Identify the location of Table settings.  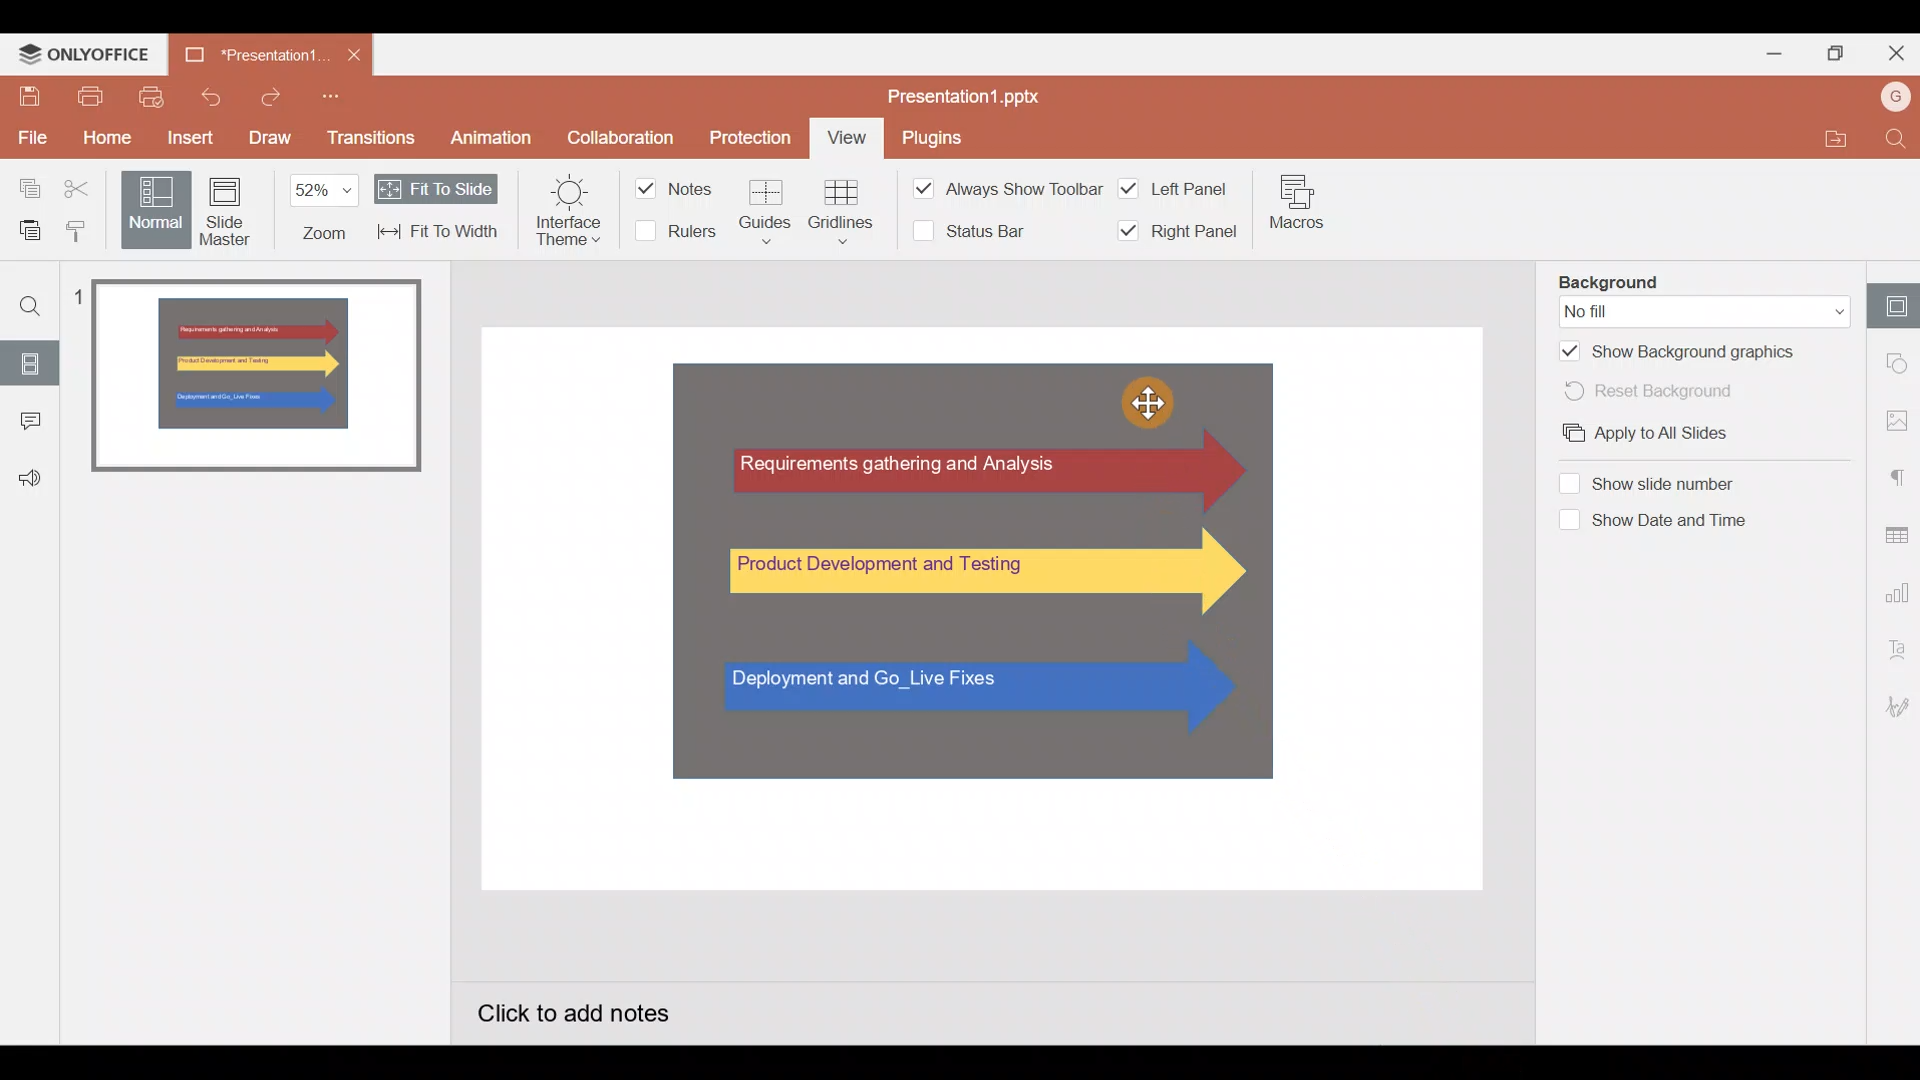
(1895, 529).